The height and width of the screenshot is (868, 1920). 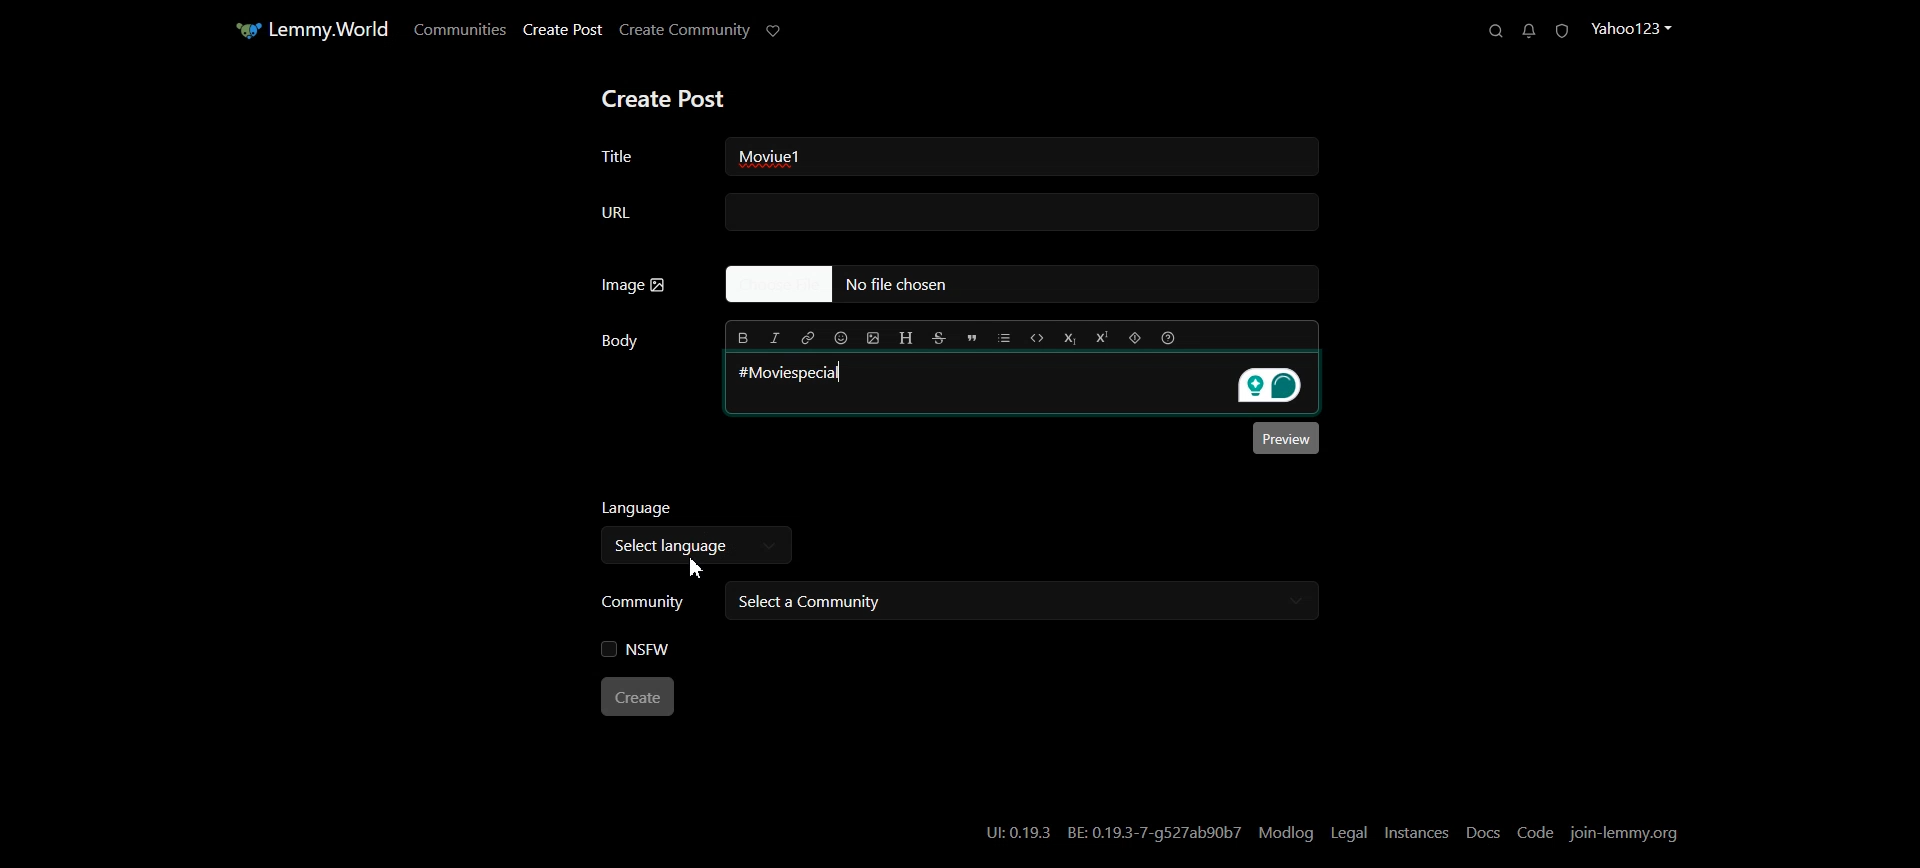 I want to click on Bold , so click(x=743, y=337).